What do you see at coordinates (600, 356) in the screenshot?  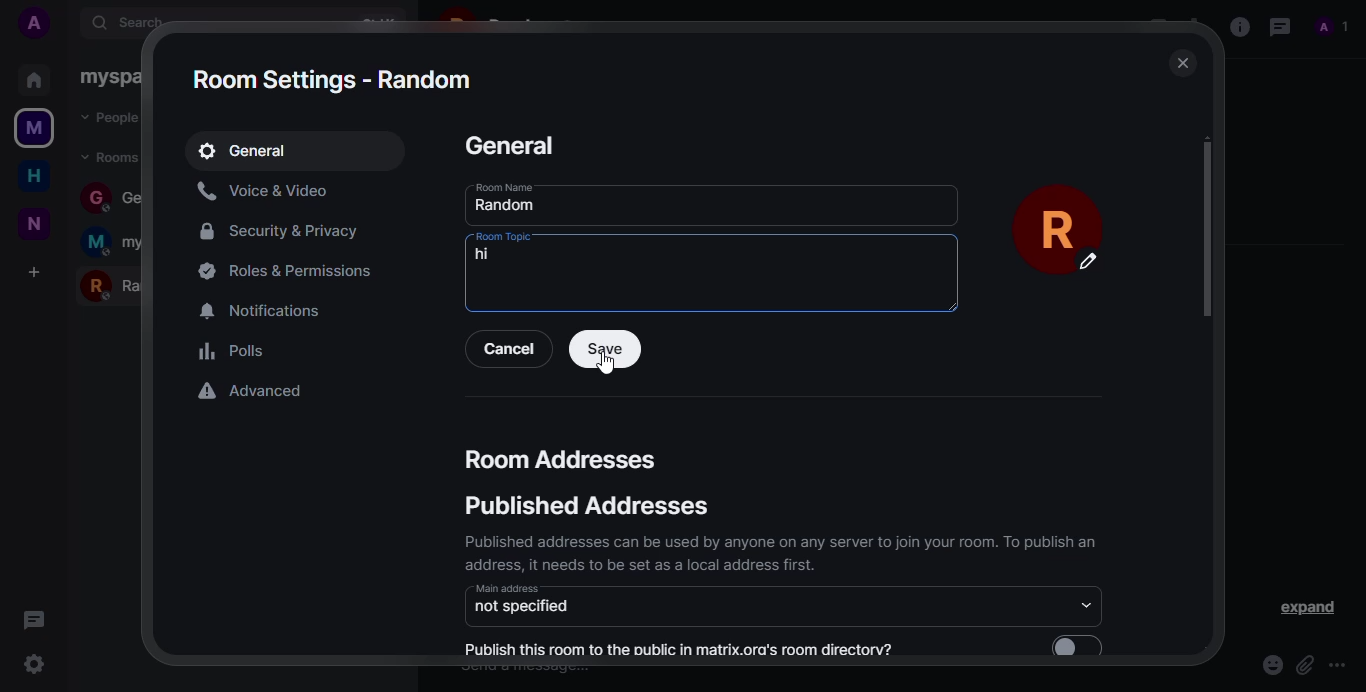 I see `save` at bounding box center [600, 356].